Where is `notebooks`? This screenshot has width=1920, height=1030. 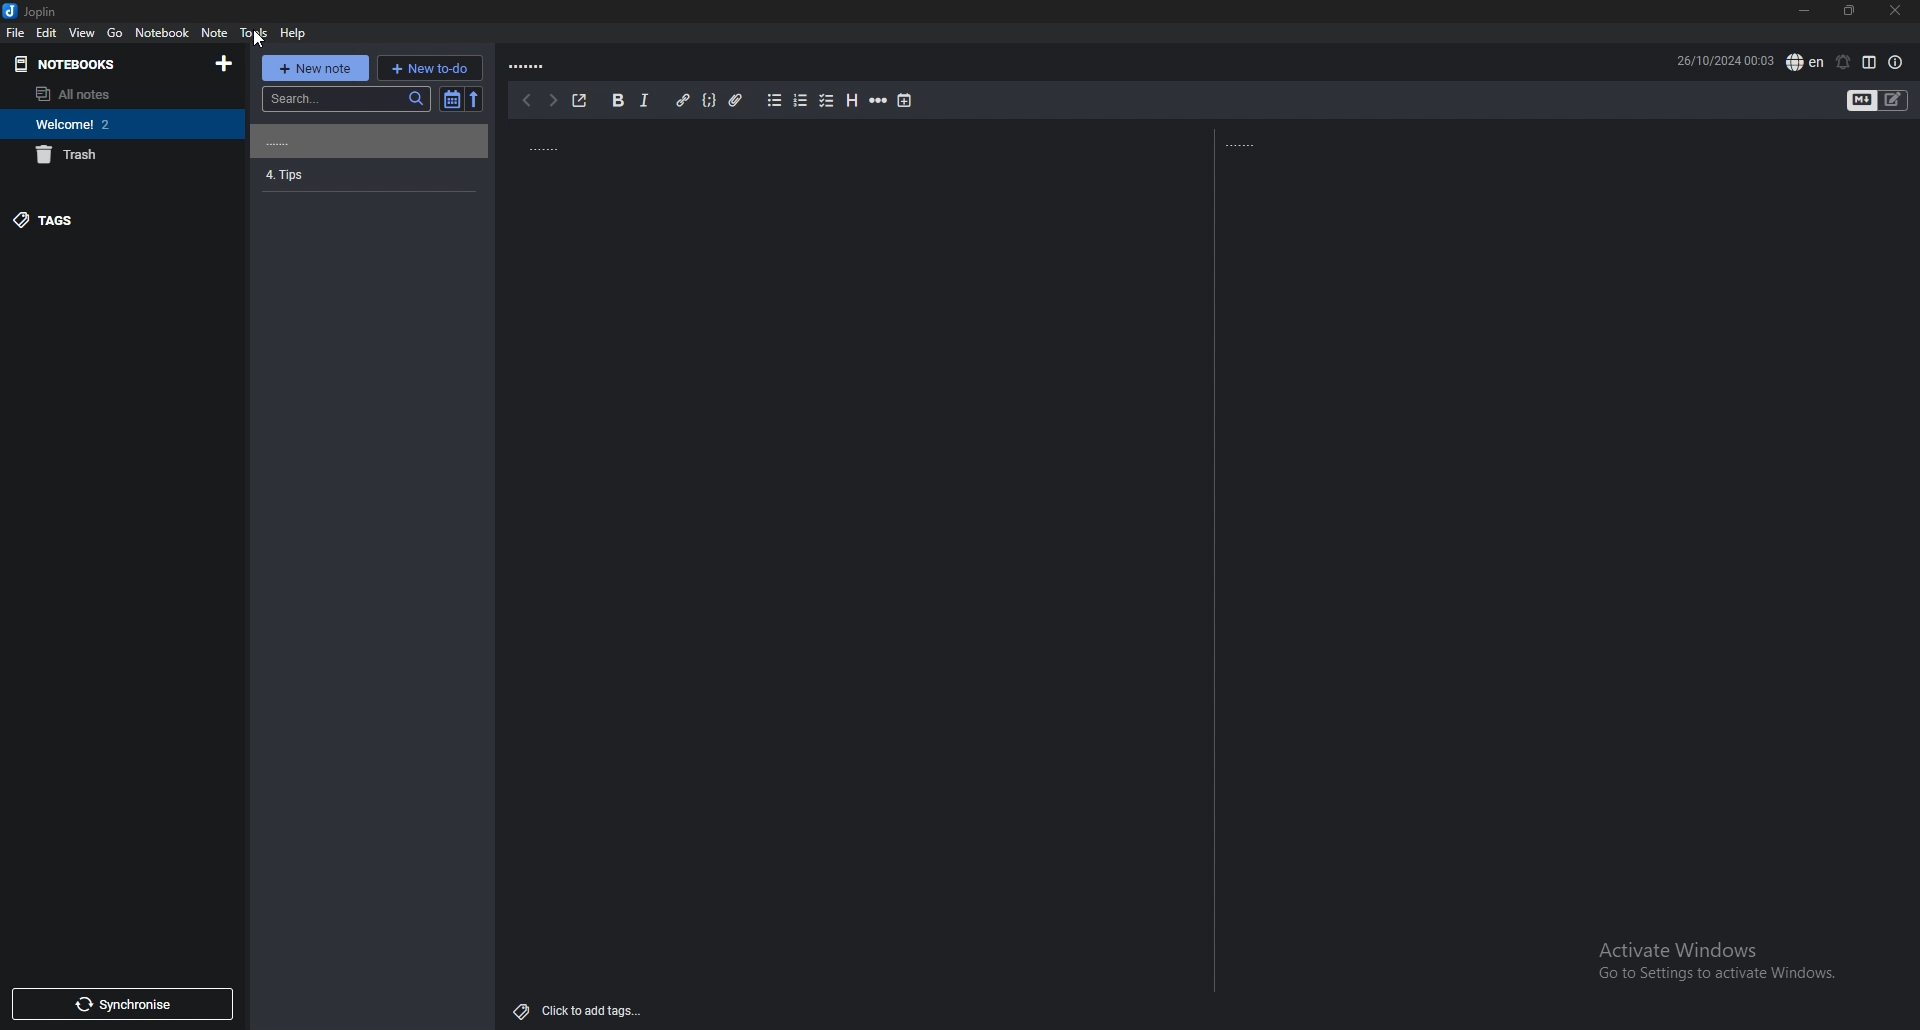 notebooks is located at coordinates (95, 64).